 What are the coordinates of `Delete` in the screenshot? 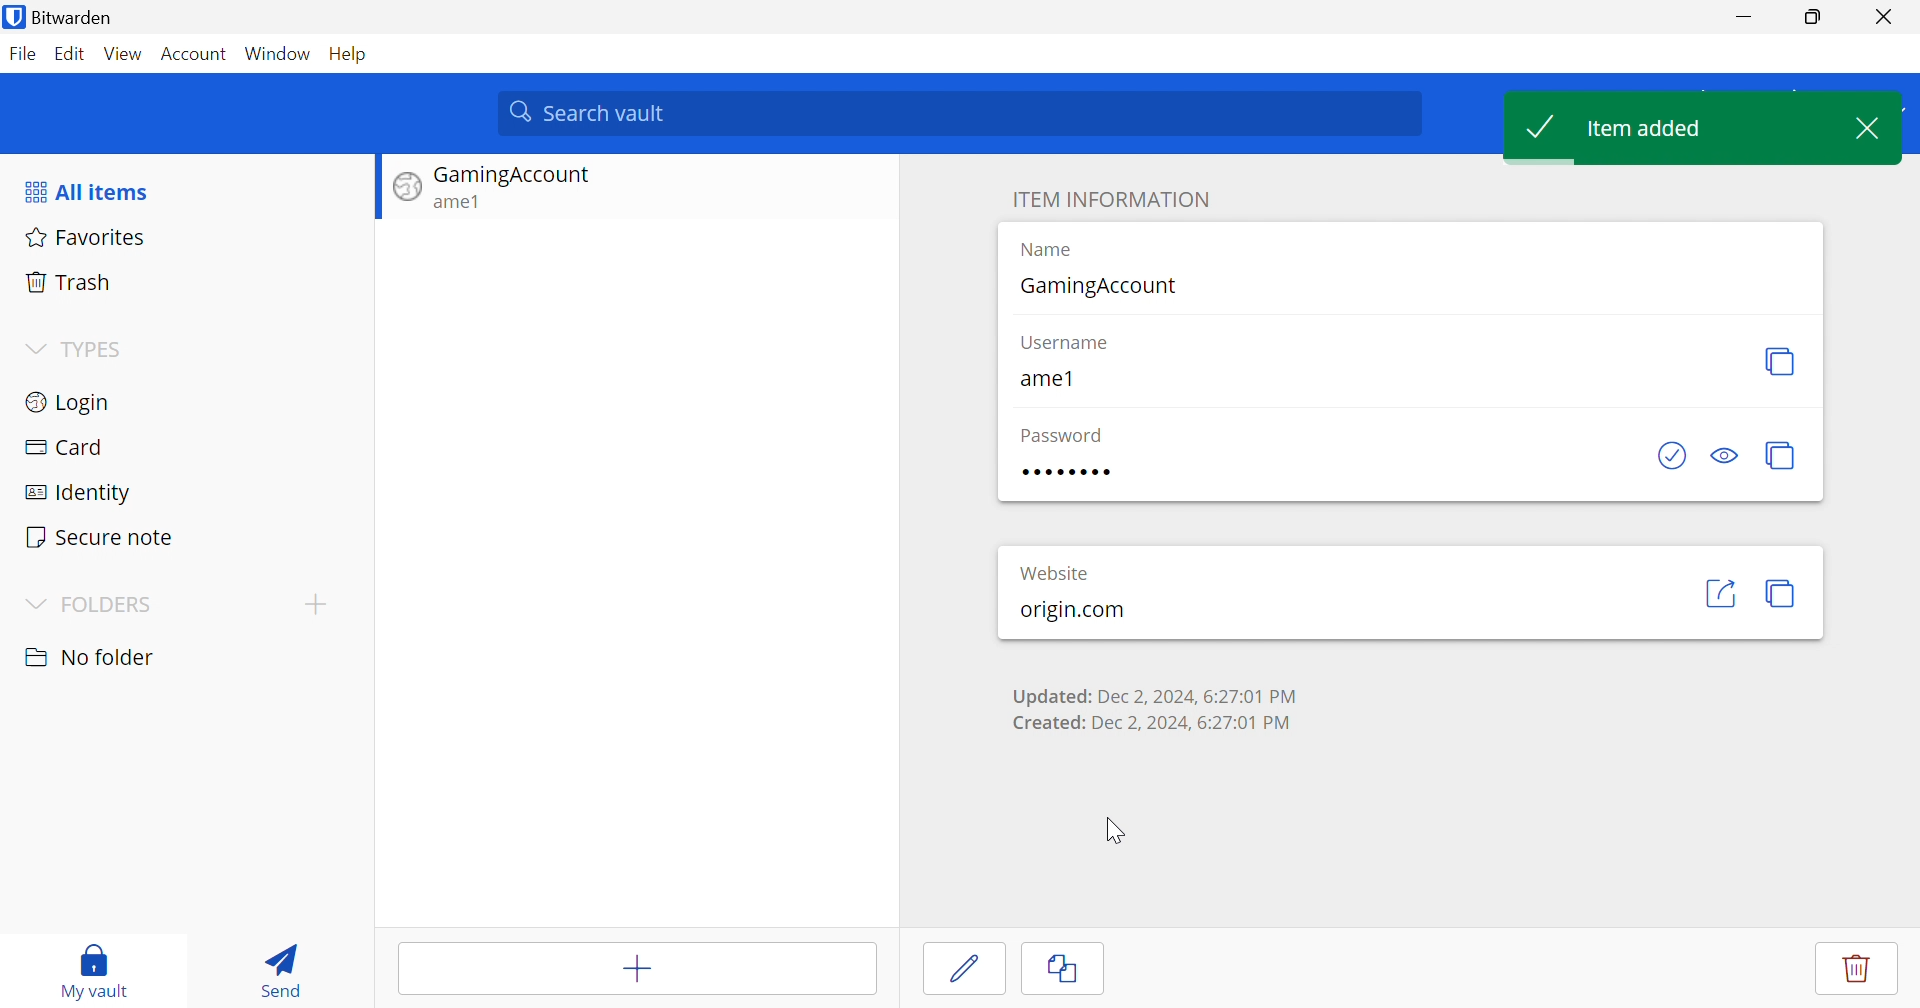 It's located at (1856, 971).